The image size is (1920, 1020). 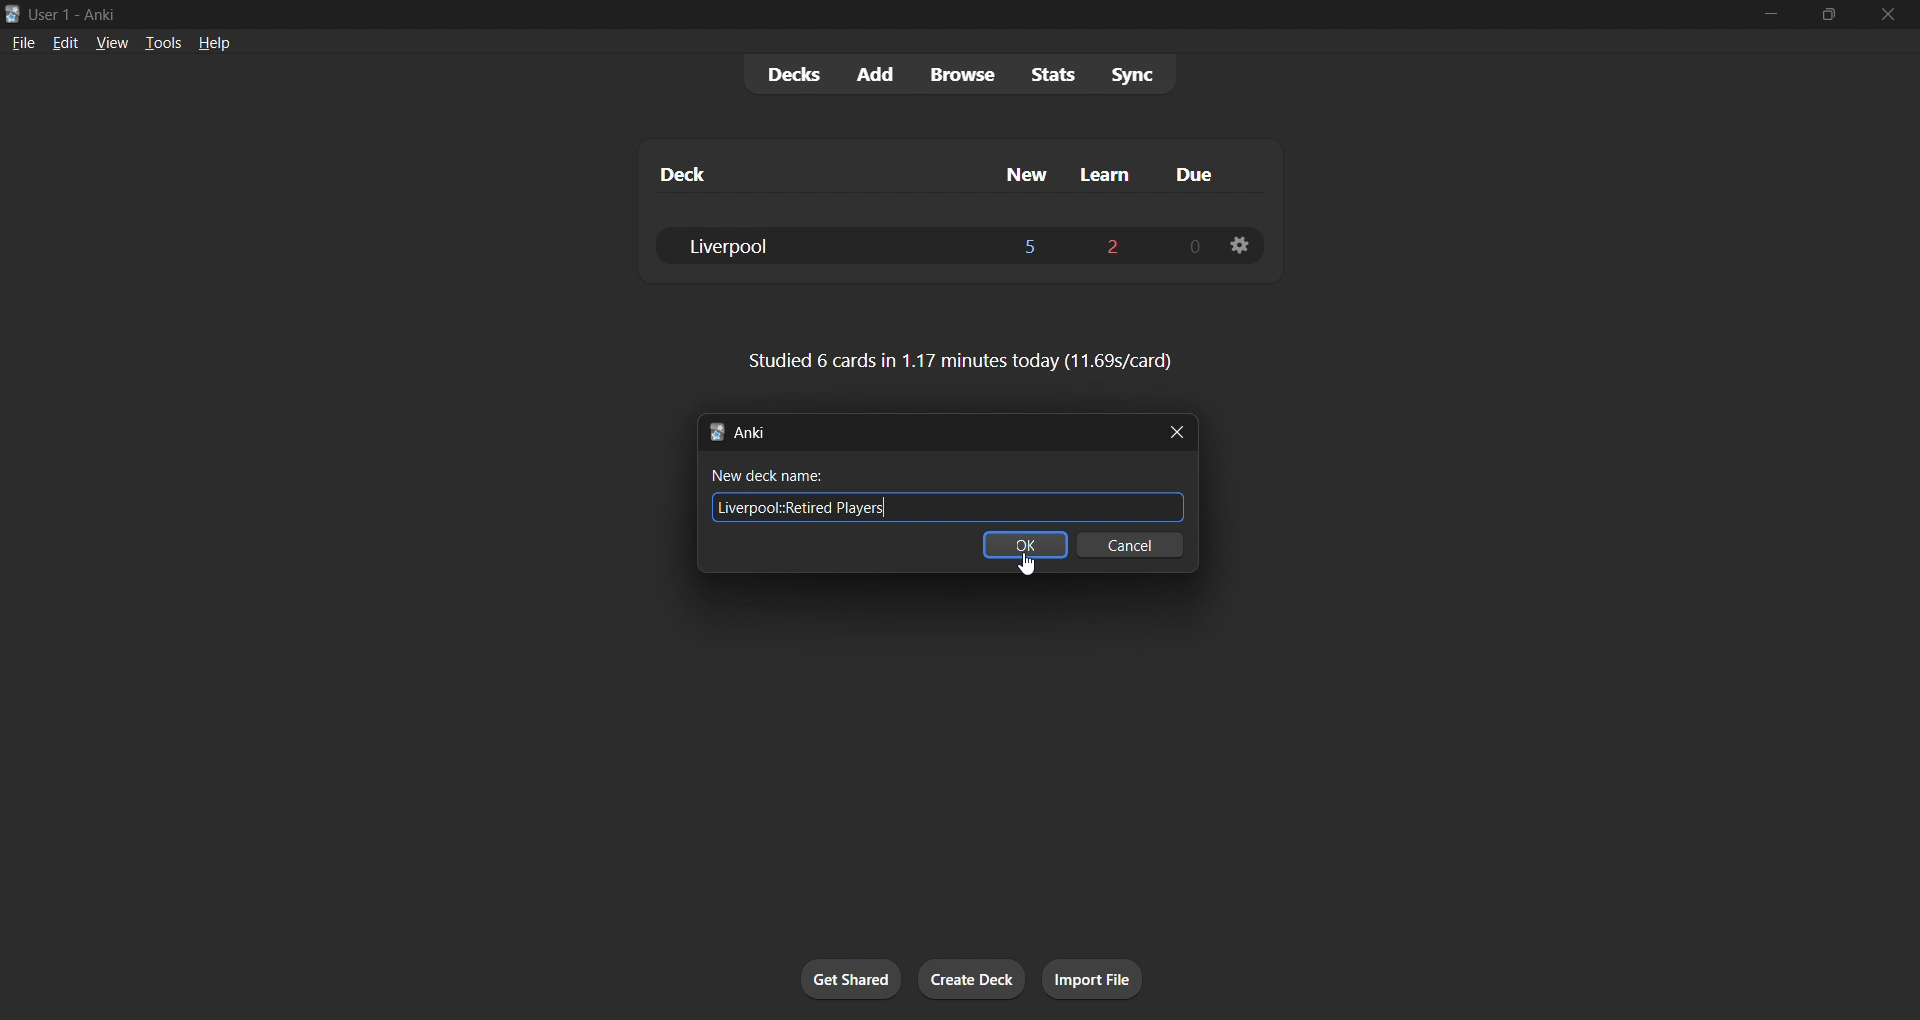 What do you see at coordinates (848, 977) in the screenshot?
I see `get shared` at bounding box center [848, 977].